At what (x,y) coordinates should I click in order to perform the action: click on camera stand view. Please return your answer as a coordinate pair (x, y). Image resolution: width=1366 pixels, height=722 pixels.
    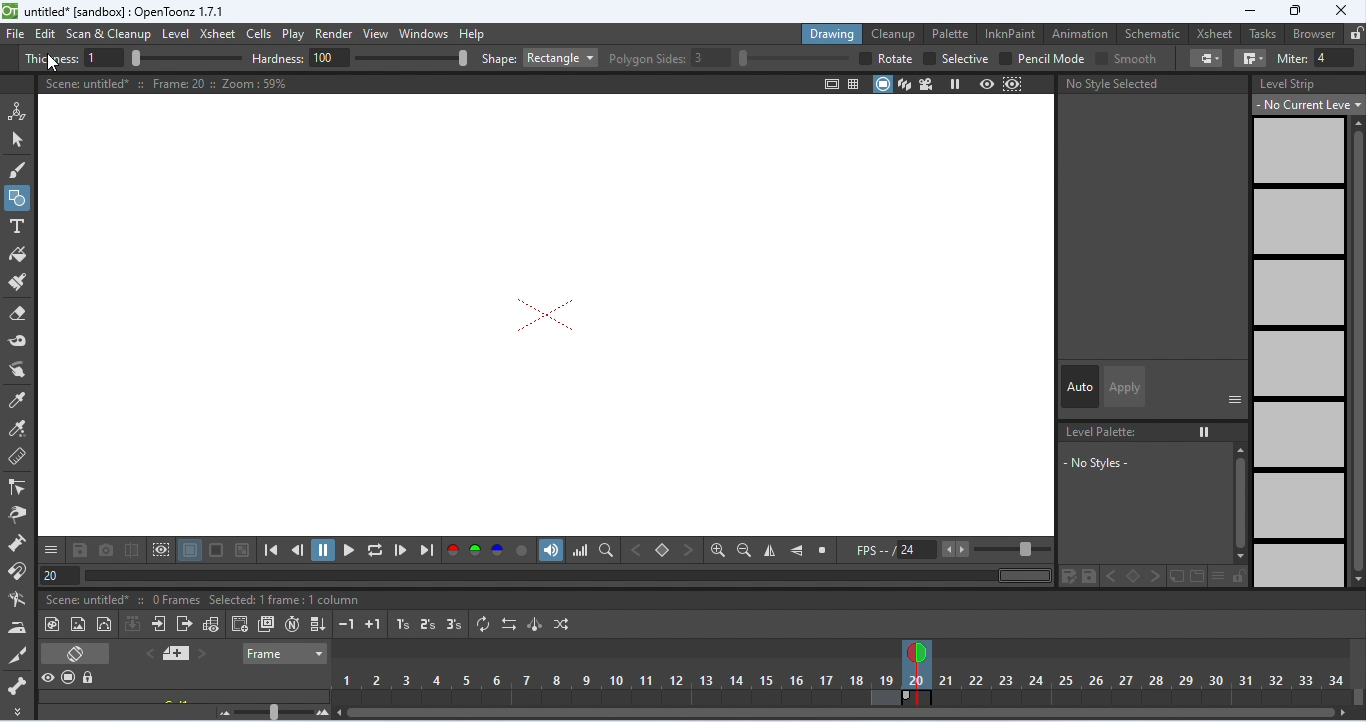
    Looking at the image, I should click on (880, 84).